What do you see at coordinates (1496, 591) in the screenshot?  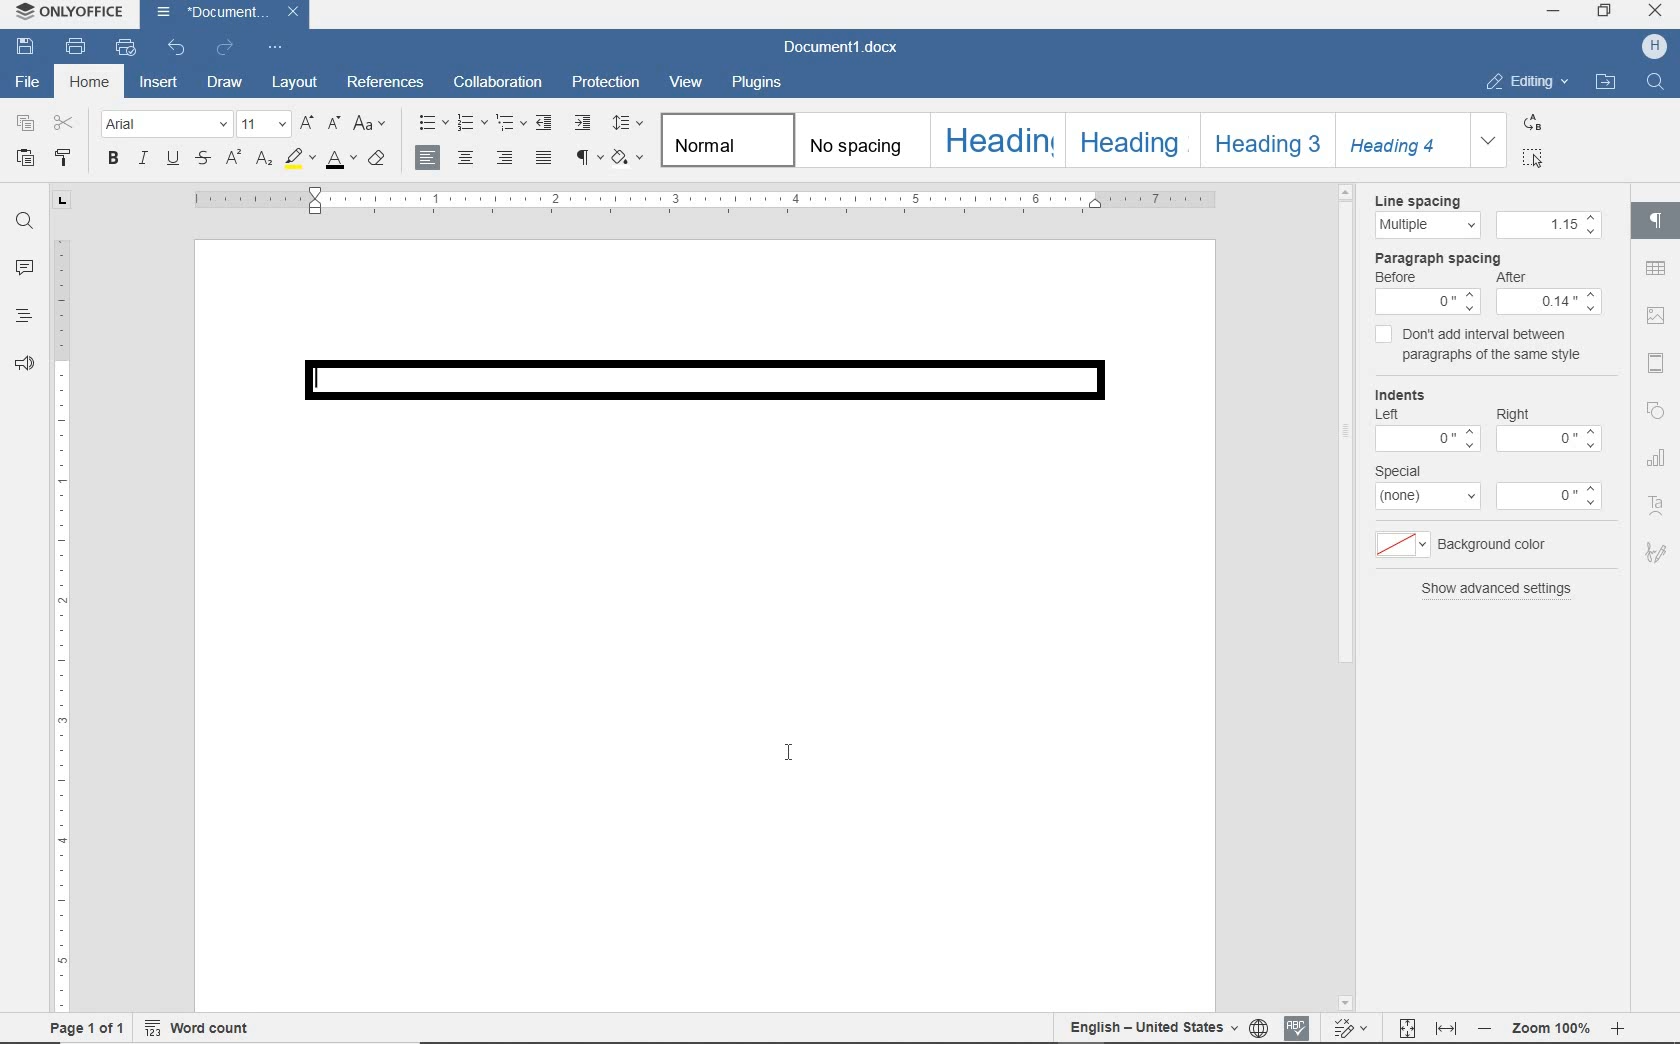 I see `show advanced settings` at bounding box center [1496, 591].